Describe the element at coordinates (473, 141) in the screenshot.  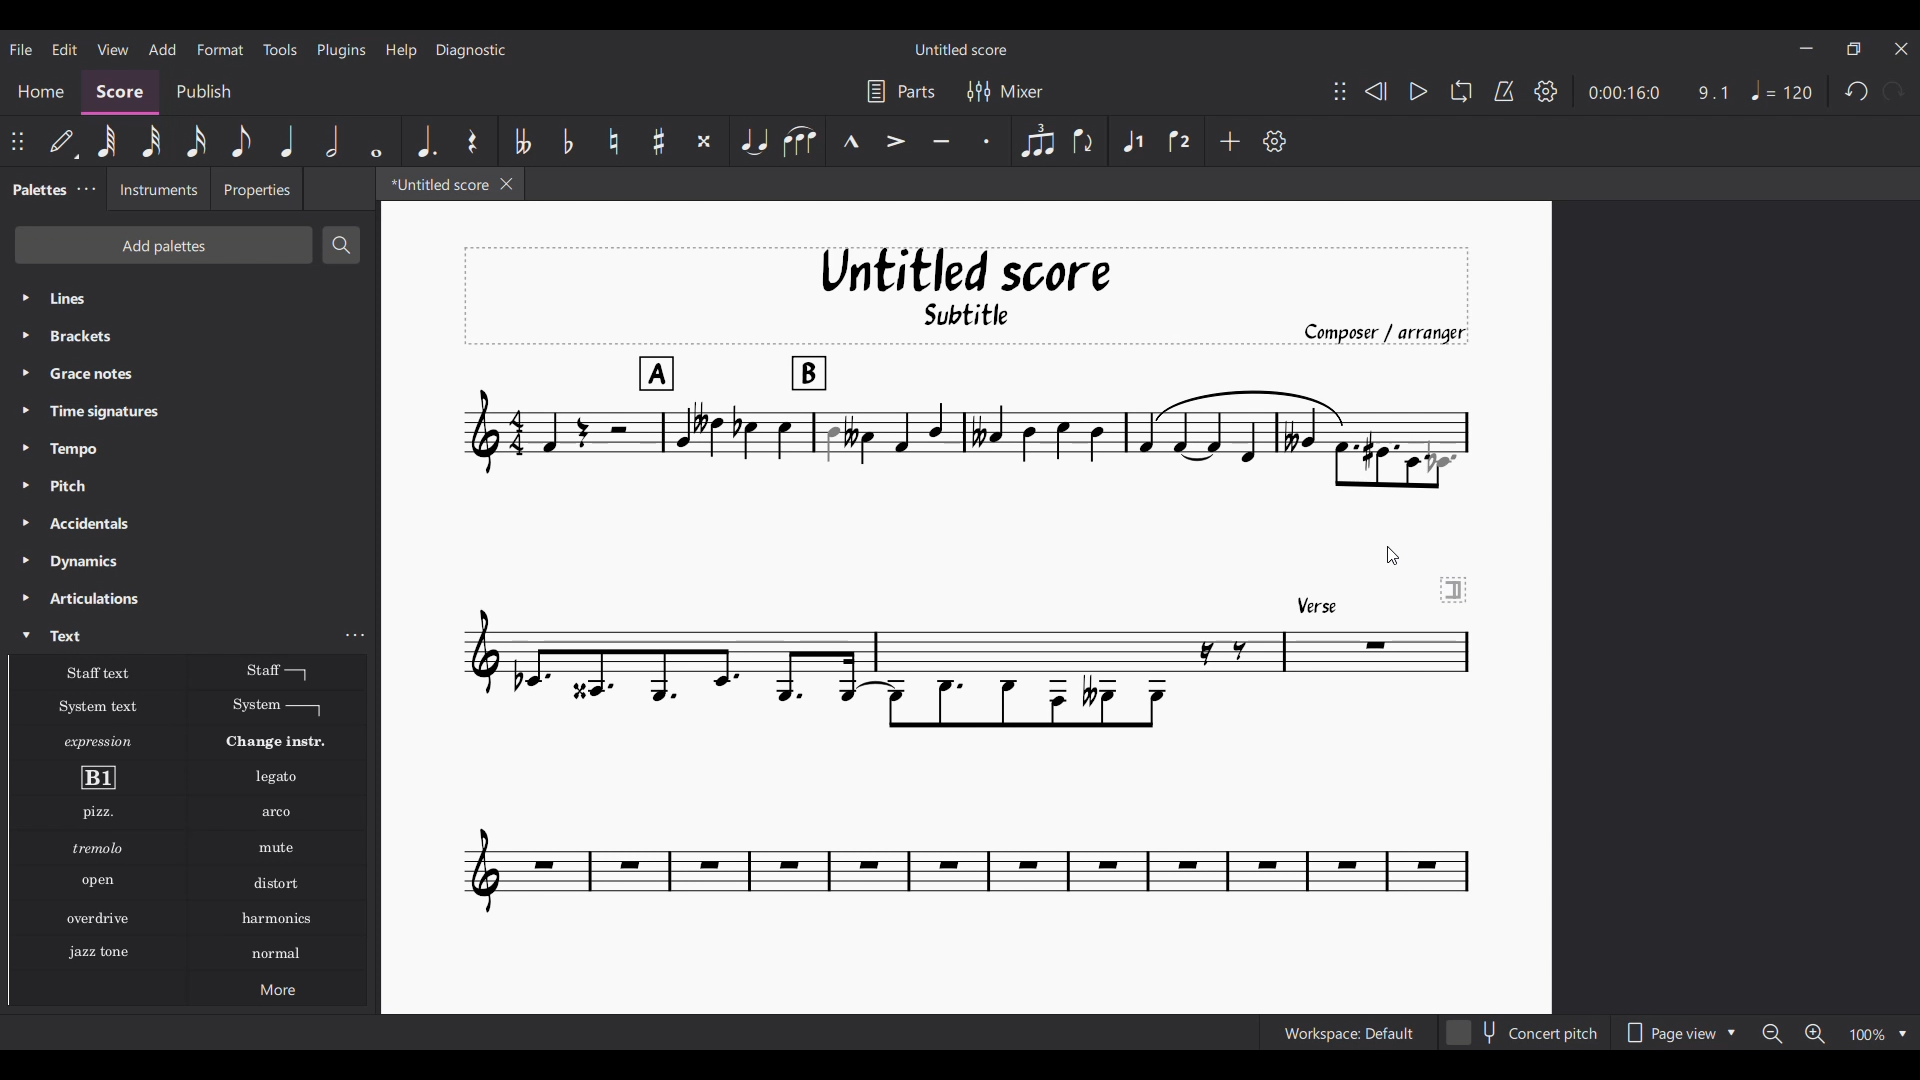
I see `Rest` at that location.